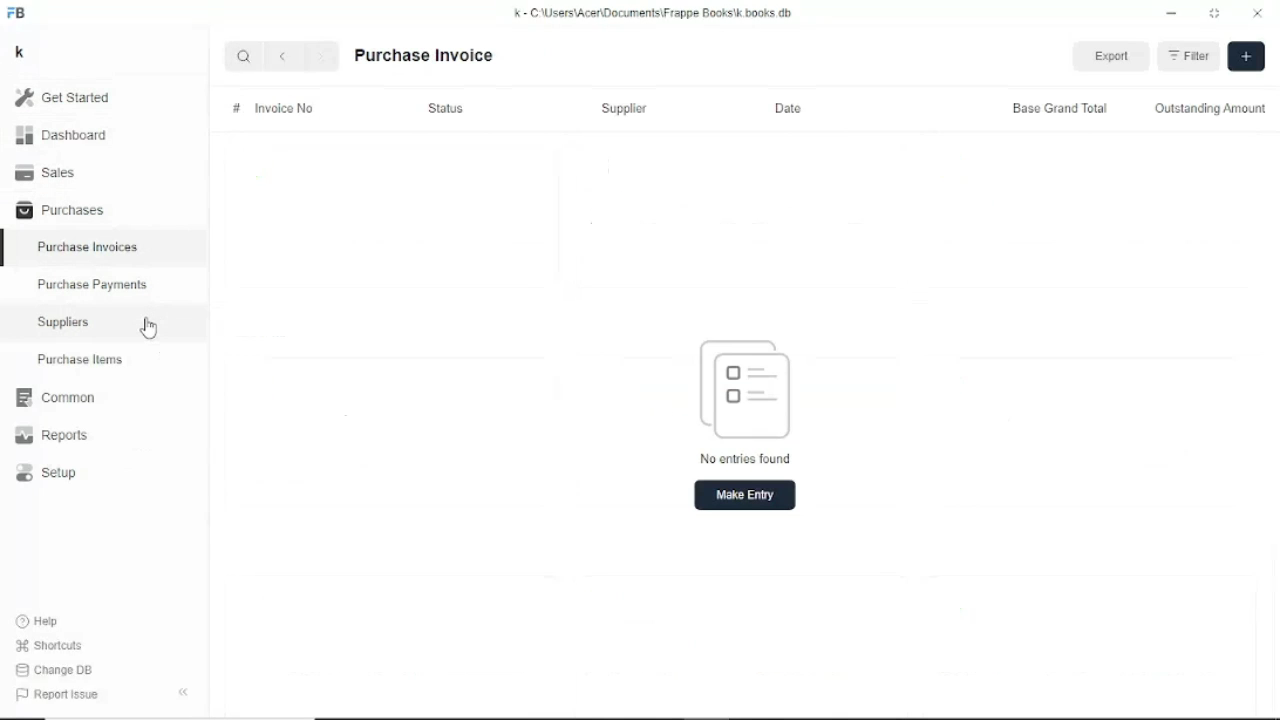 This screenshot has height=720, width=1280. What do you see at coordinates (87, 245) in the screenshot?
I see `Purchase invoices` at bounding box center [87, 245].